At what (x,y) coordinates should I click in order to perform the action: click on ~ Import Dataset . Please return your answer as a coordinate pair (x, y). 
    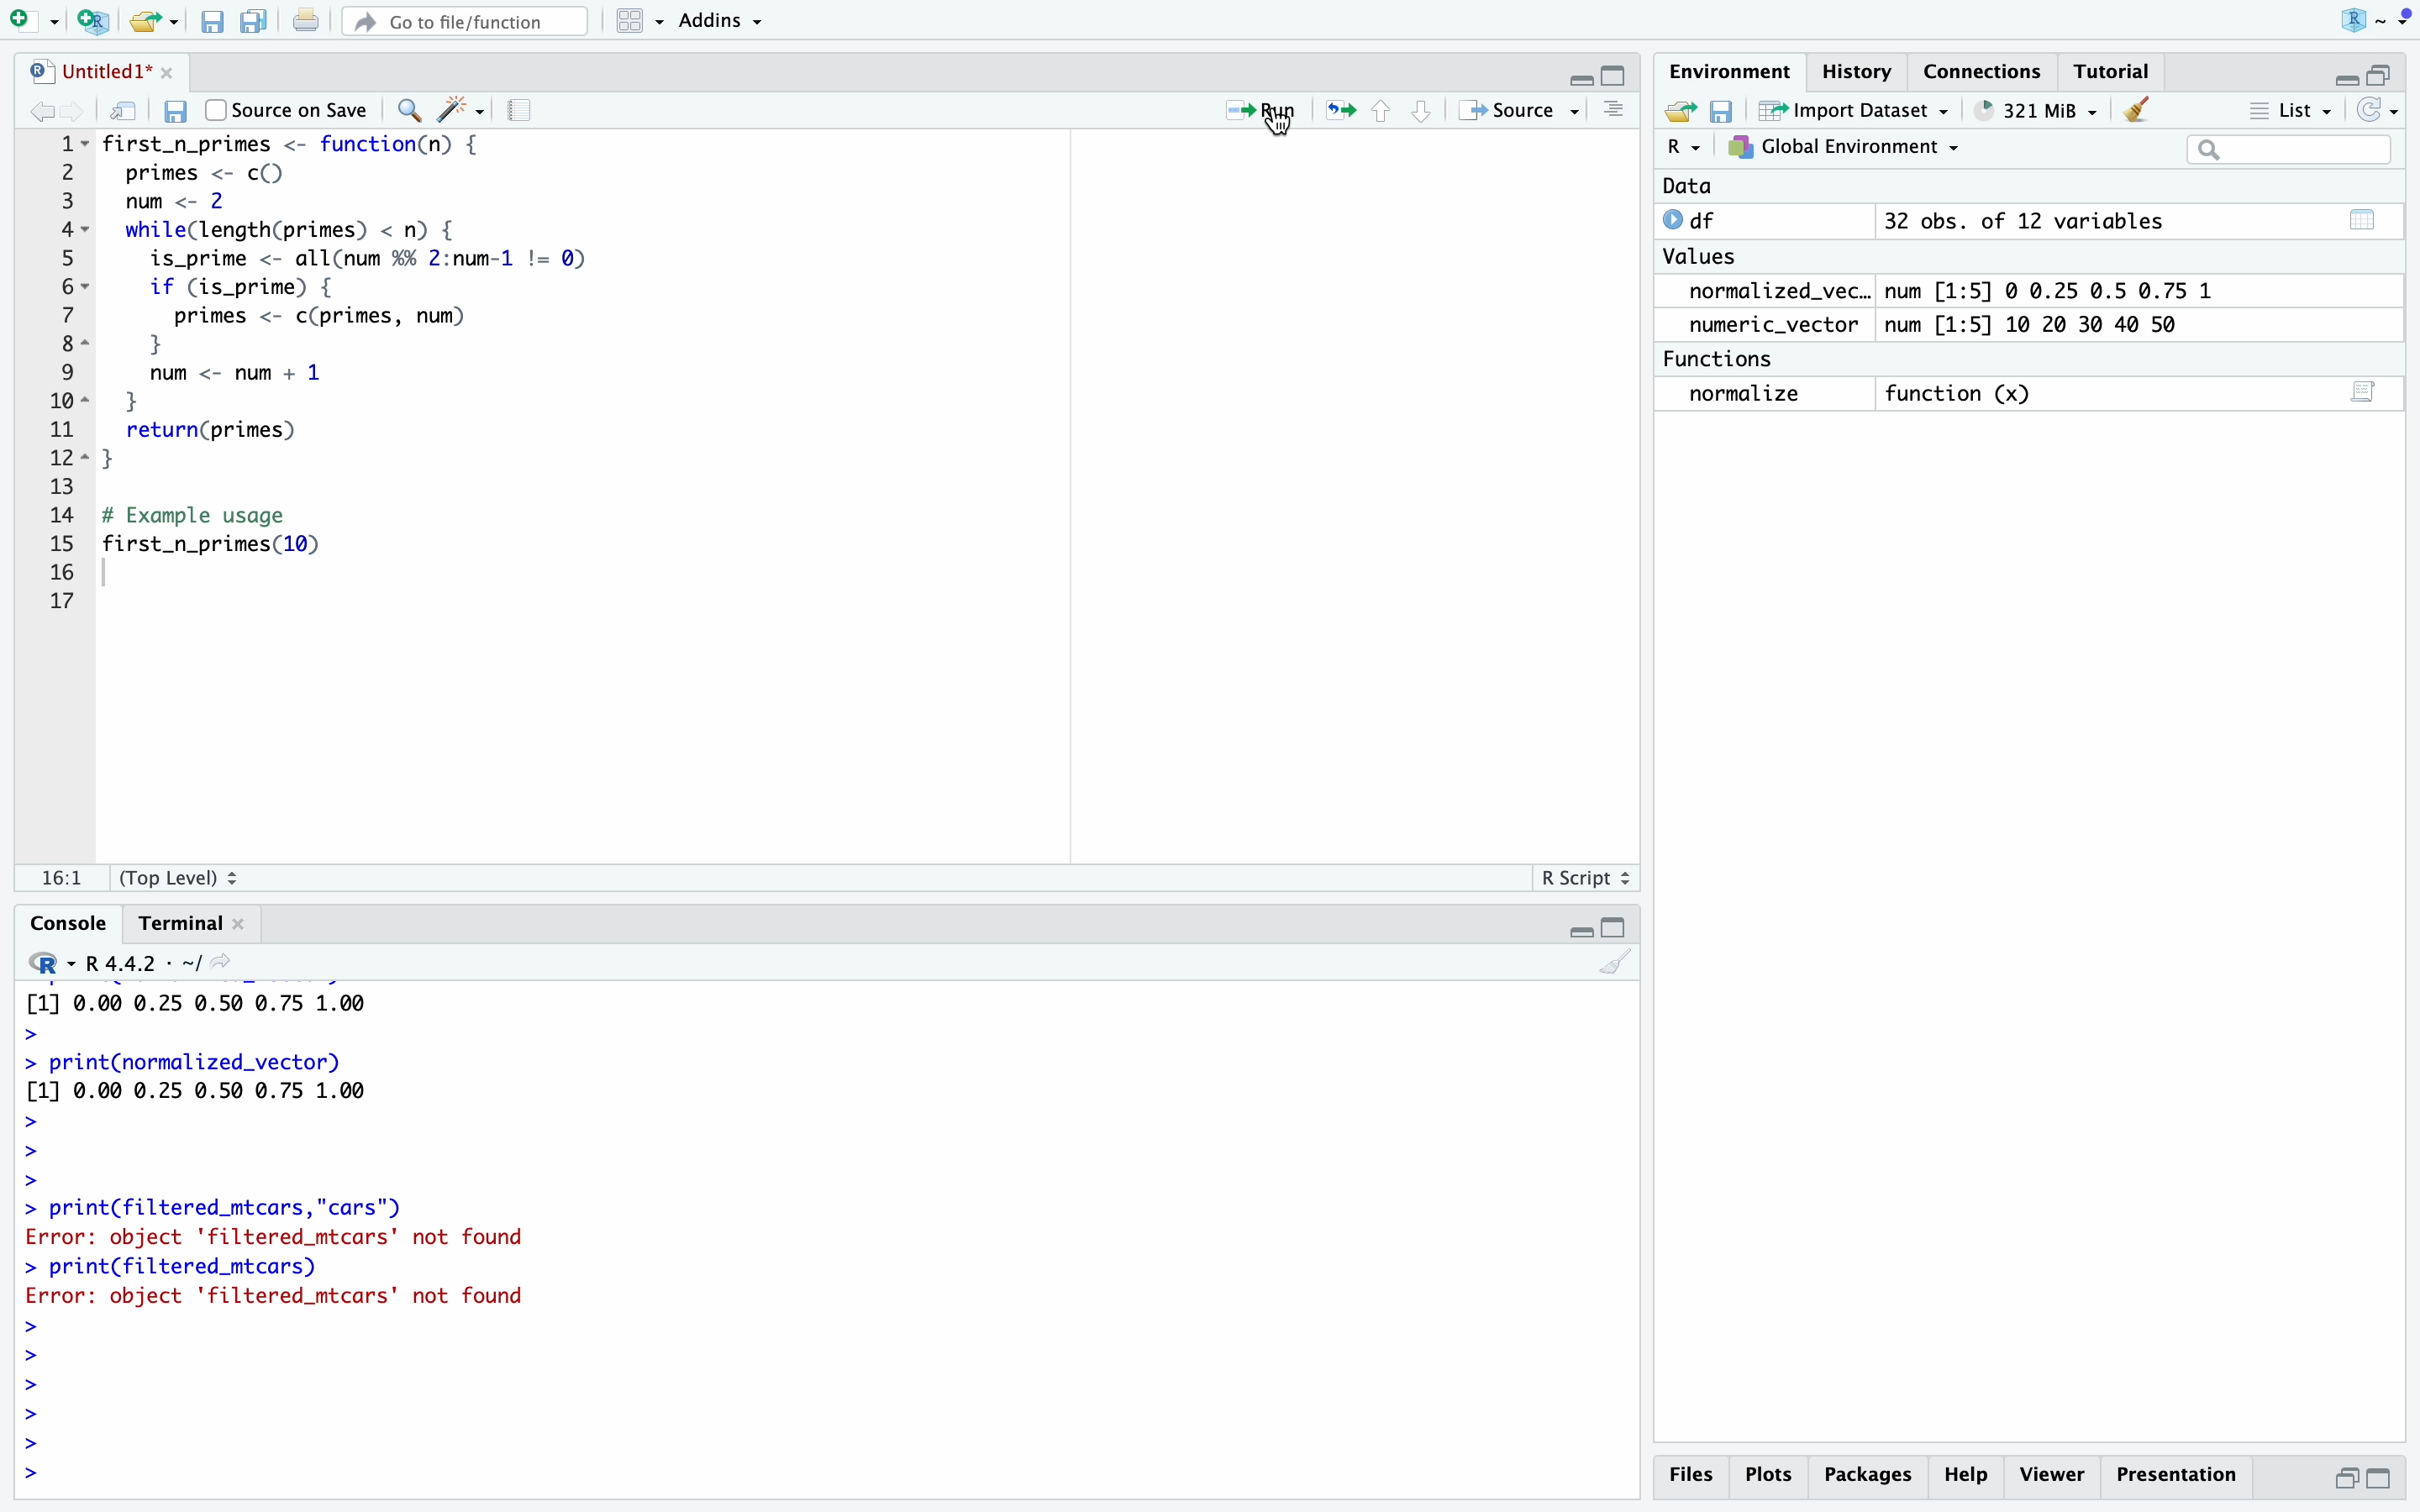
    Looking at the image, I should click on (1852, 109).